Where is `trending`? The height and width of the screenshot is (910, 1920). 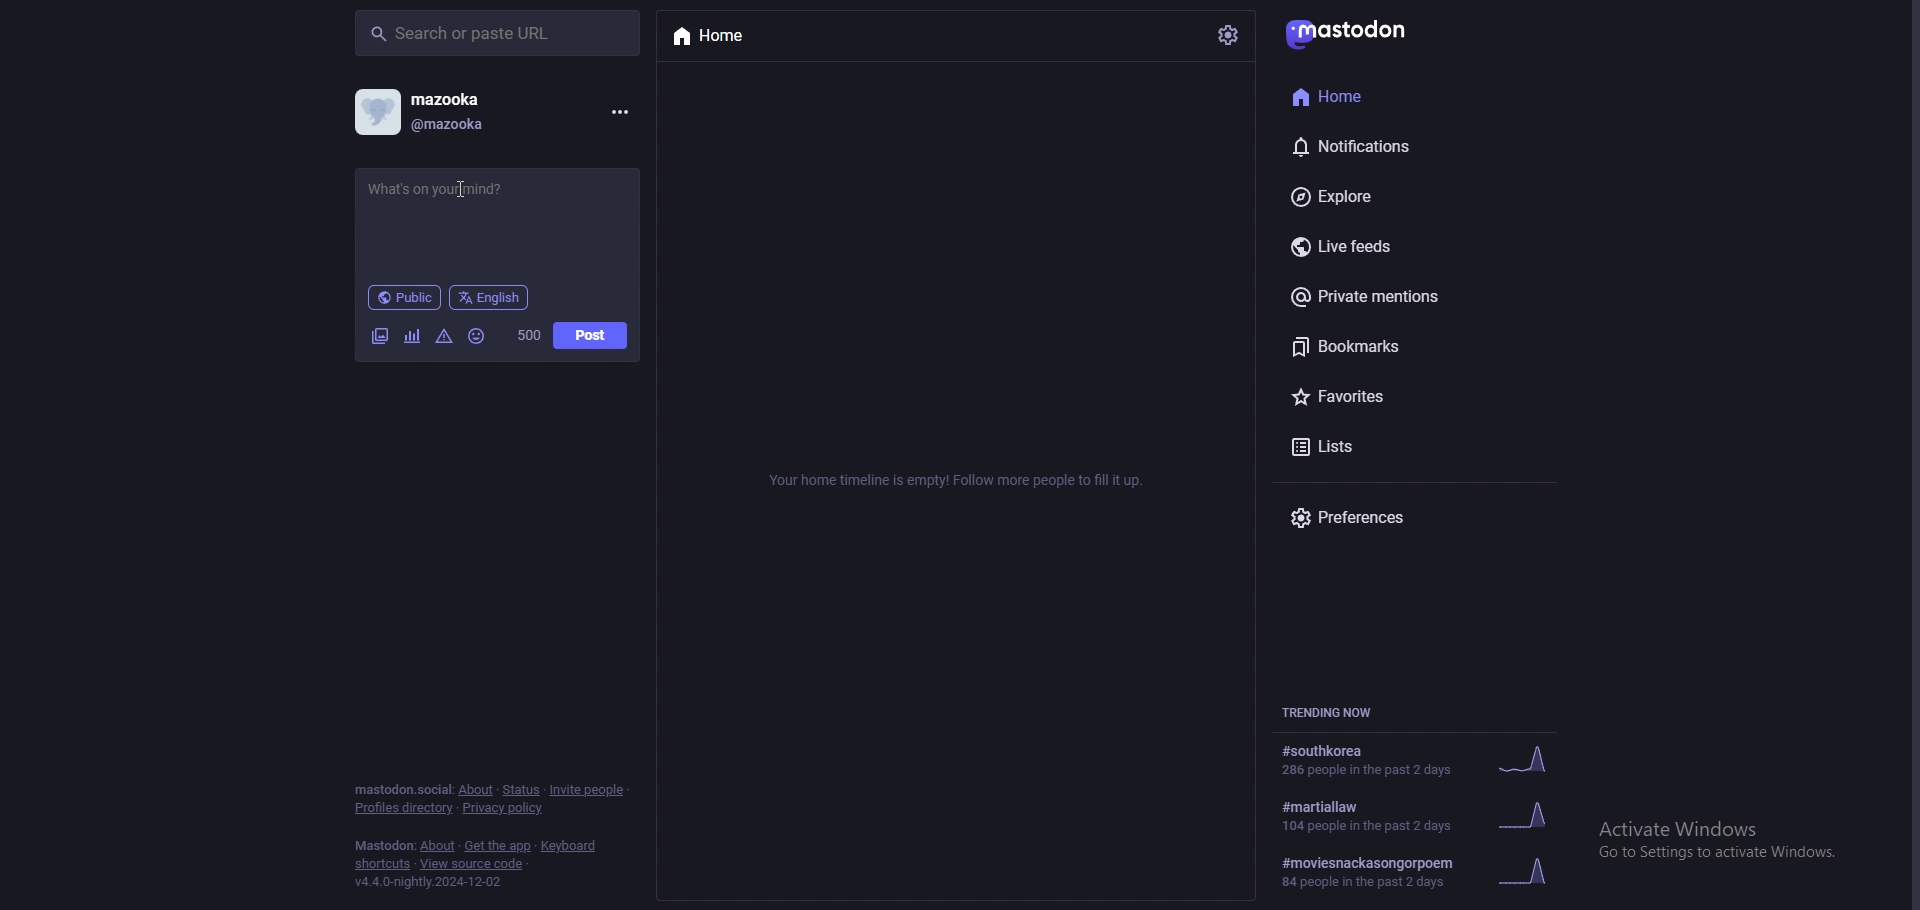
trending is located at coordinates (1420, 872).